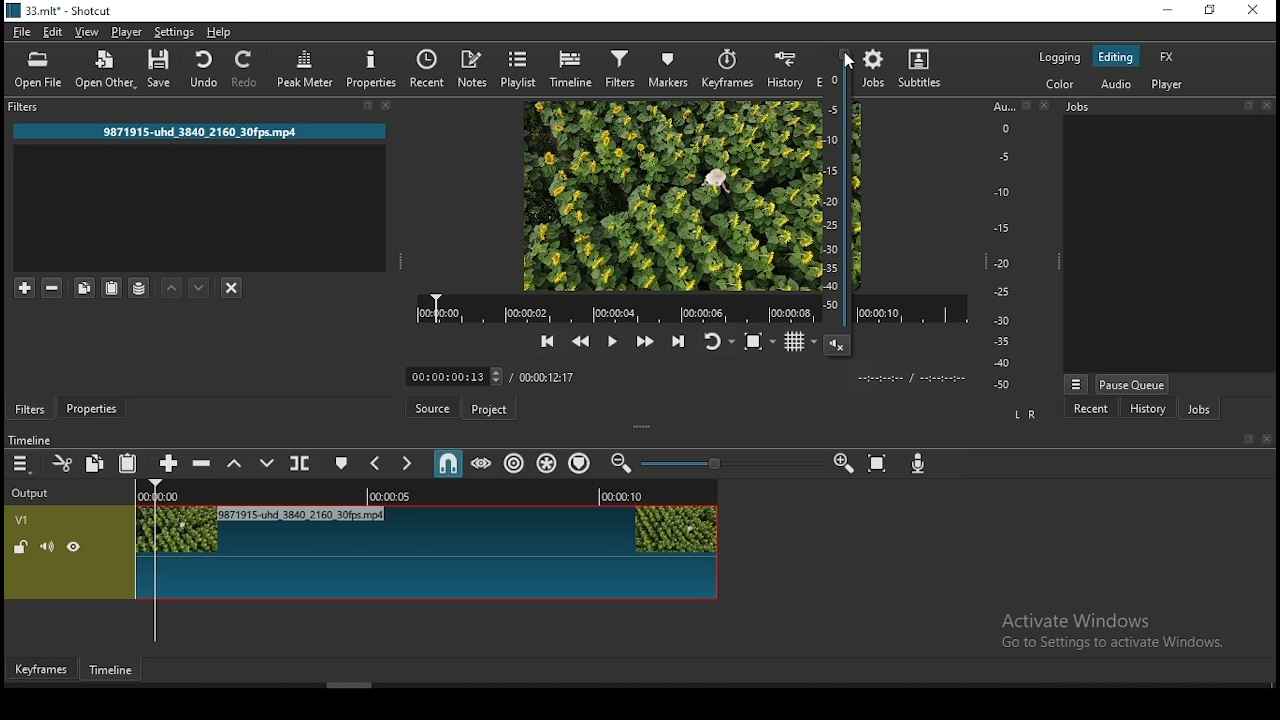 Image resolution: width=1280 pixels, height=720 pixels. I want to click on V1, so click(23, 520).